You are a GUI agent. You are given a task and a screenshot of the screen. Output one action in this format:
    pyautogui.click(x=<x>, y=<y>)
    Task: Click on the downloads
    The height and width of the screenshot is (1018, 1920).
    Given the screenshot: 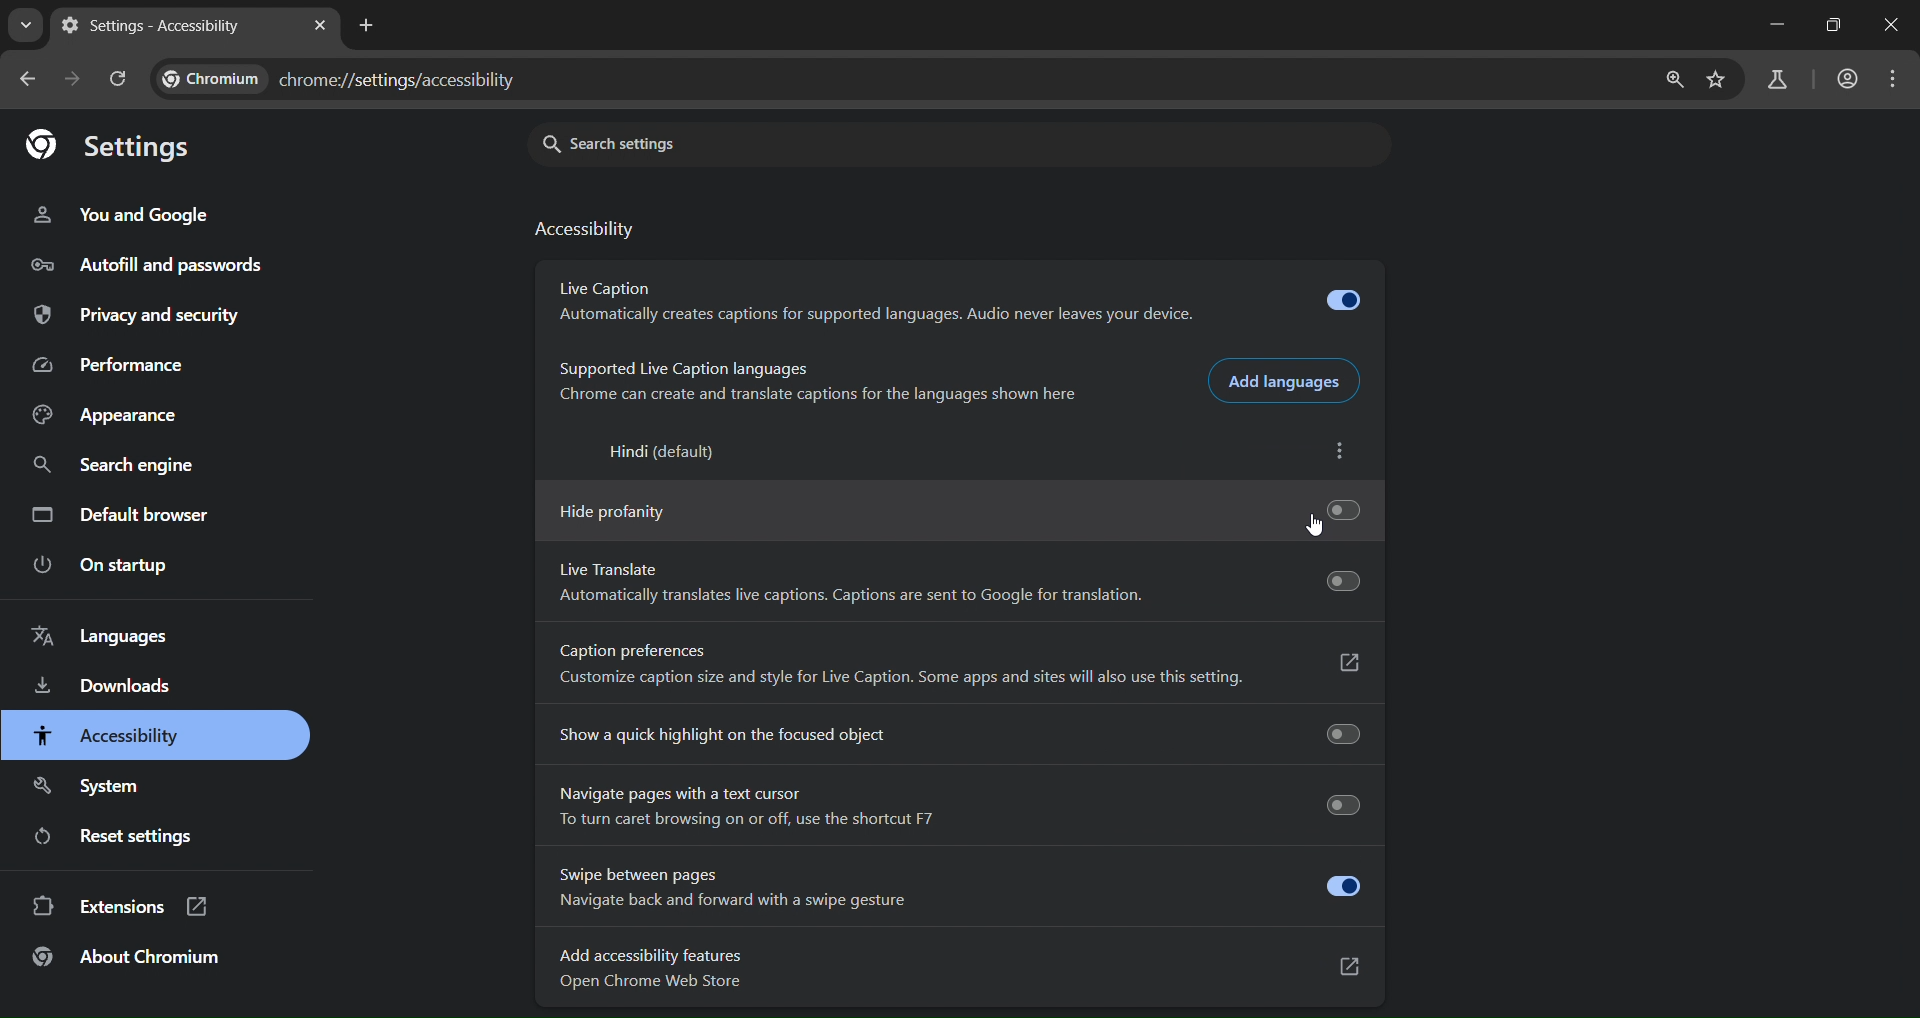 What is the action you would take?
    pyautogui.click(x=104, y=684)
    